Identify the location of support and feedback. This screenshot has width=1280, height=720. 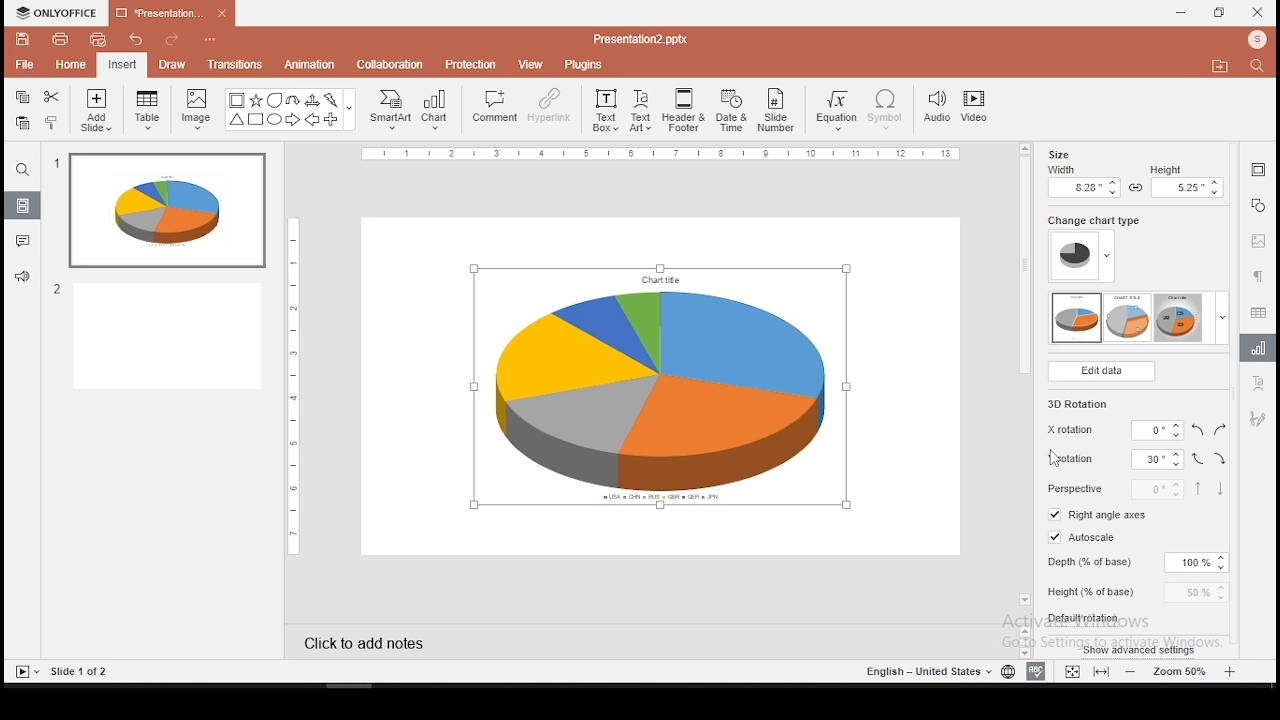
(22, 279).